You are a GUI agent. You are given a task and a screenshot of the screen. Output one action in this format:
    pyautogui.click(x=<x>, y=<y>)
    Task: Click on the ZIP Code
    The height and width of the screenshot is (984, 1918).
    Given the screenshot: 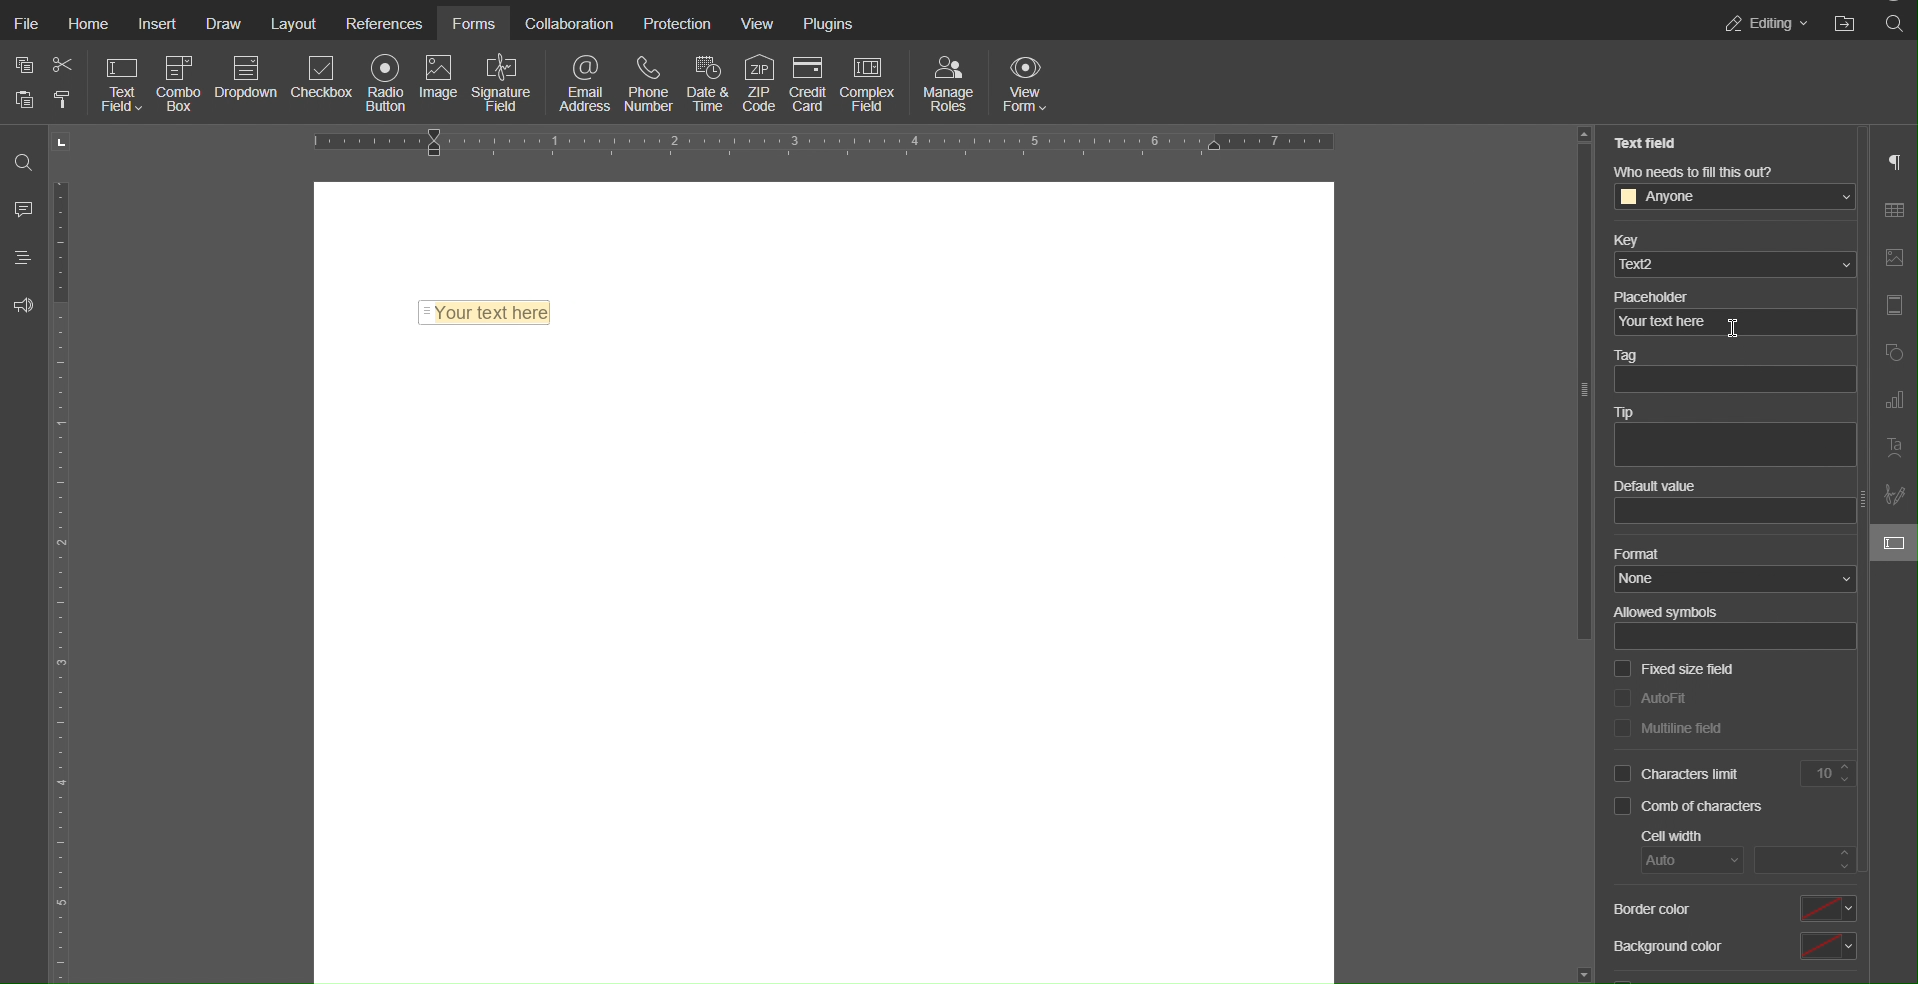 What is the action you would take?
    pyautogui.click(x=759, y=83)
    